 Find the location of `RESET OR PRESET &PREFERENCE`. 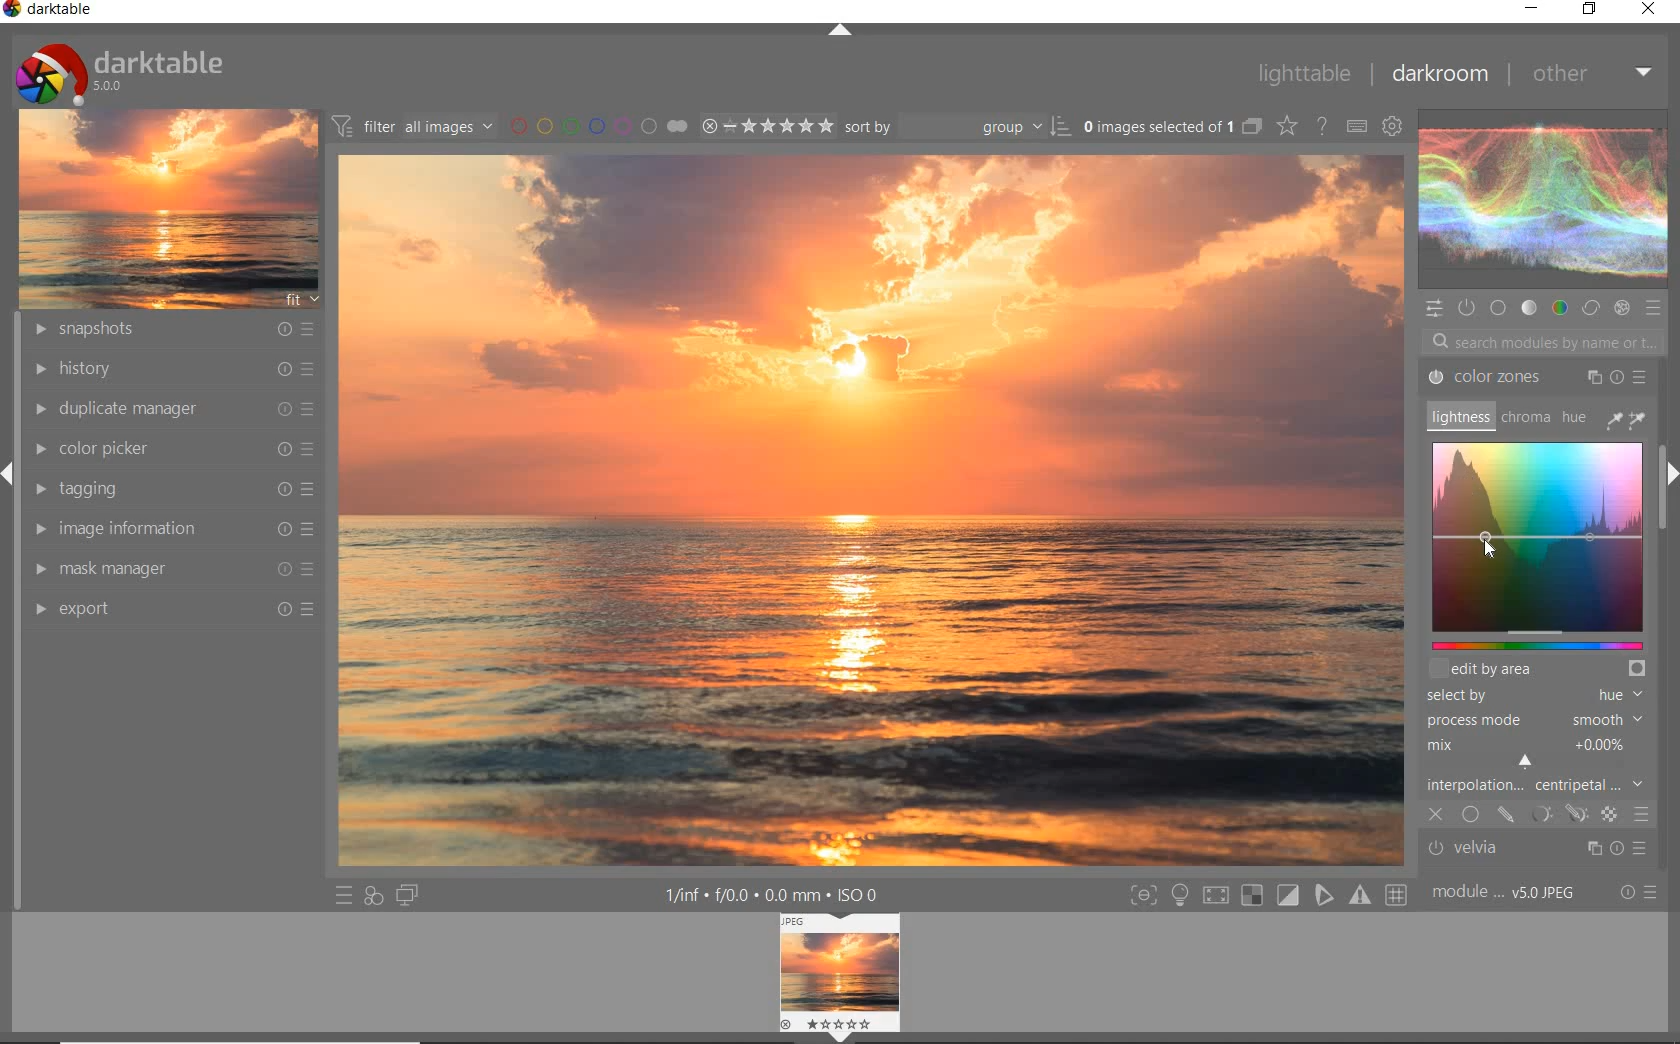

RESET OR PRESET &PREFERENCE is located at coordinates (1639, 893).